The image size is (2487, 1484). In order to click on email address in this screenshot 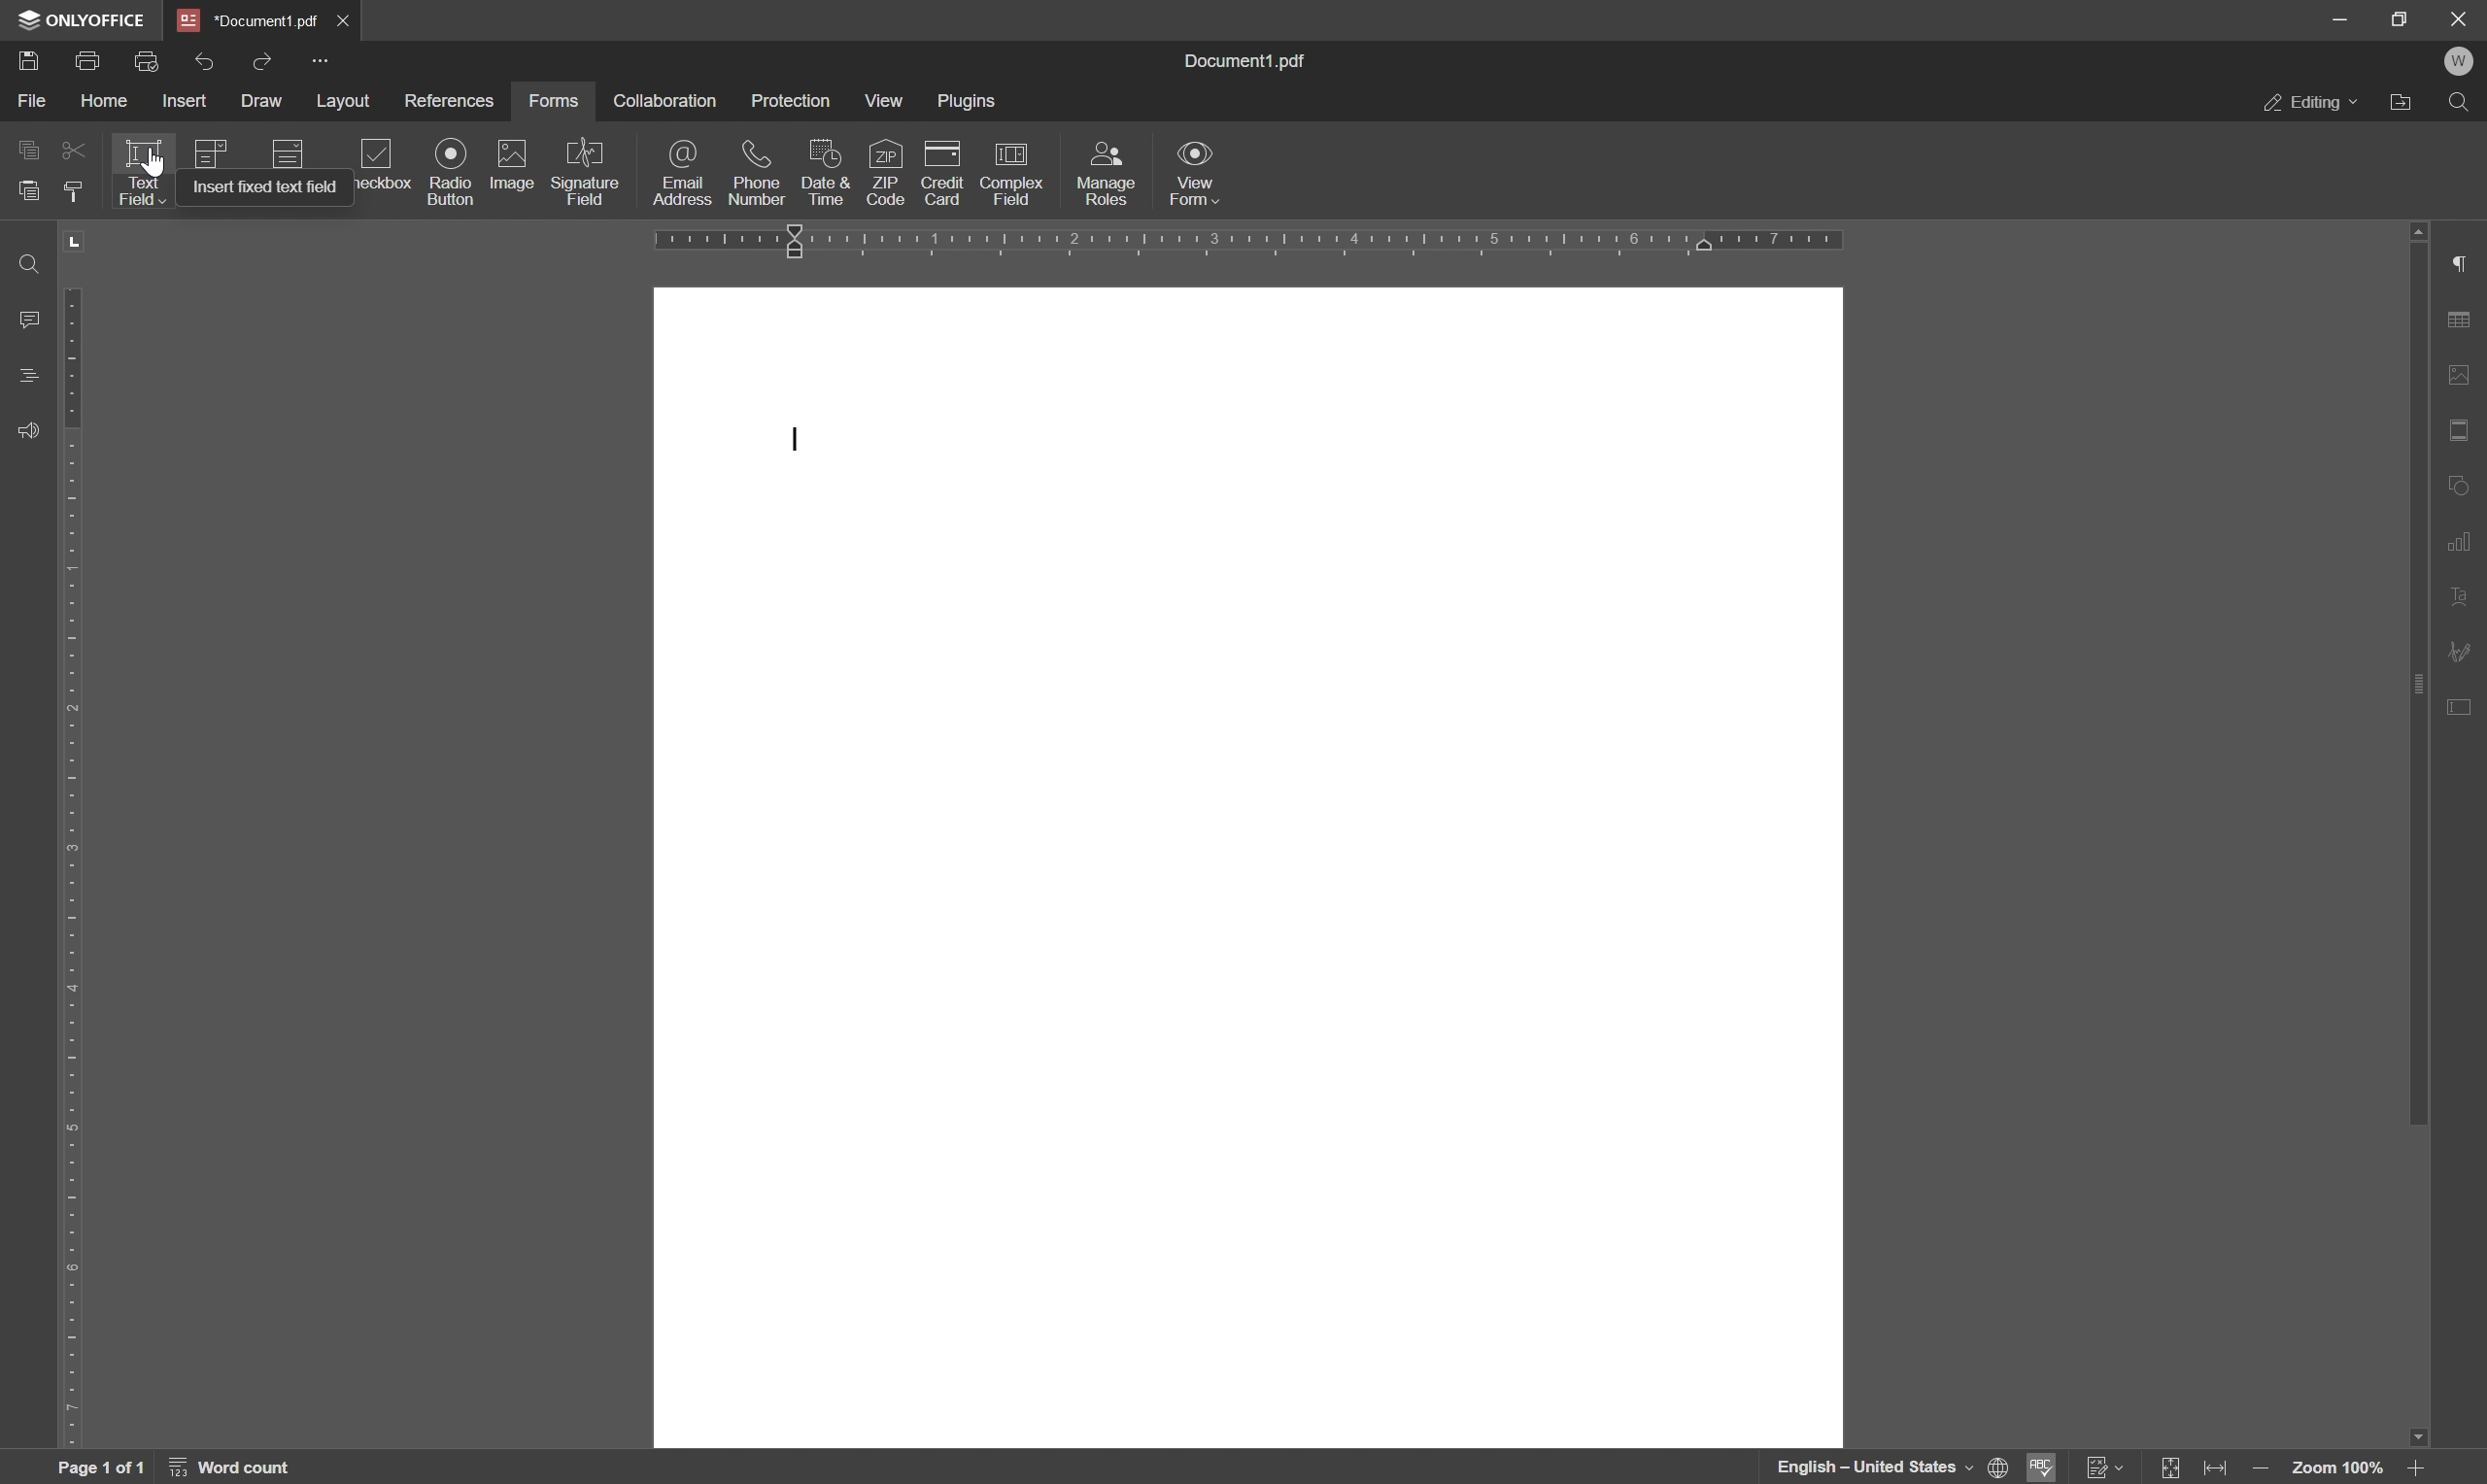, I will do `click(679, 173)`.